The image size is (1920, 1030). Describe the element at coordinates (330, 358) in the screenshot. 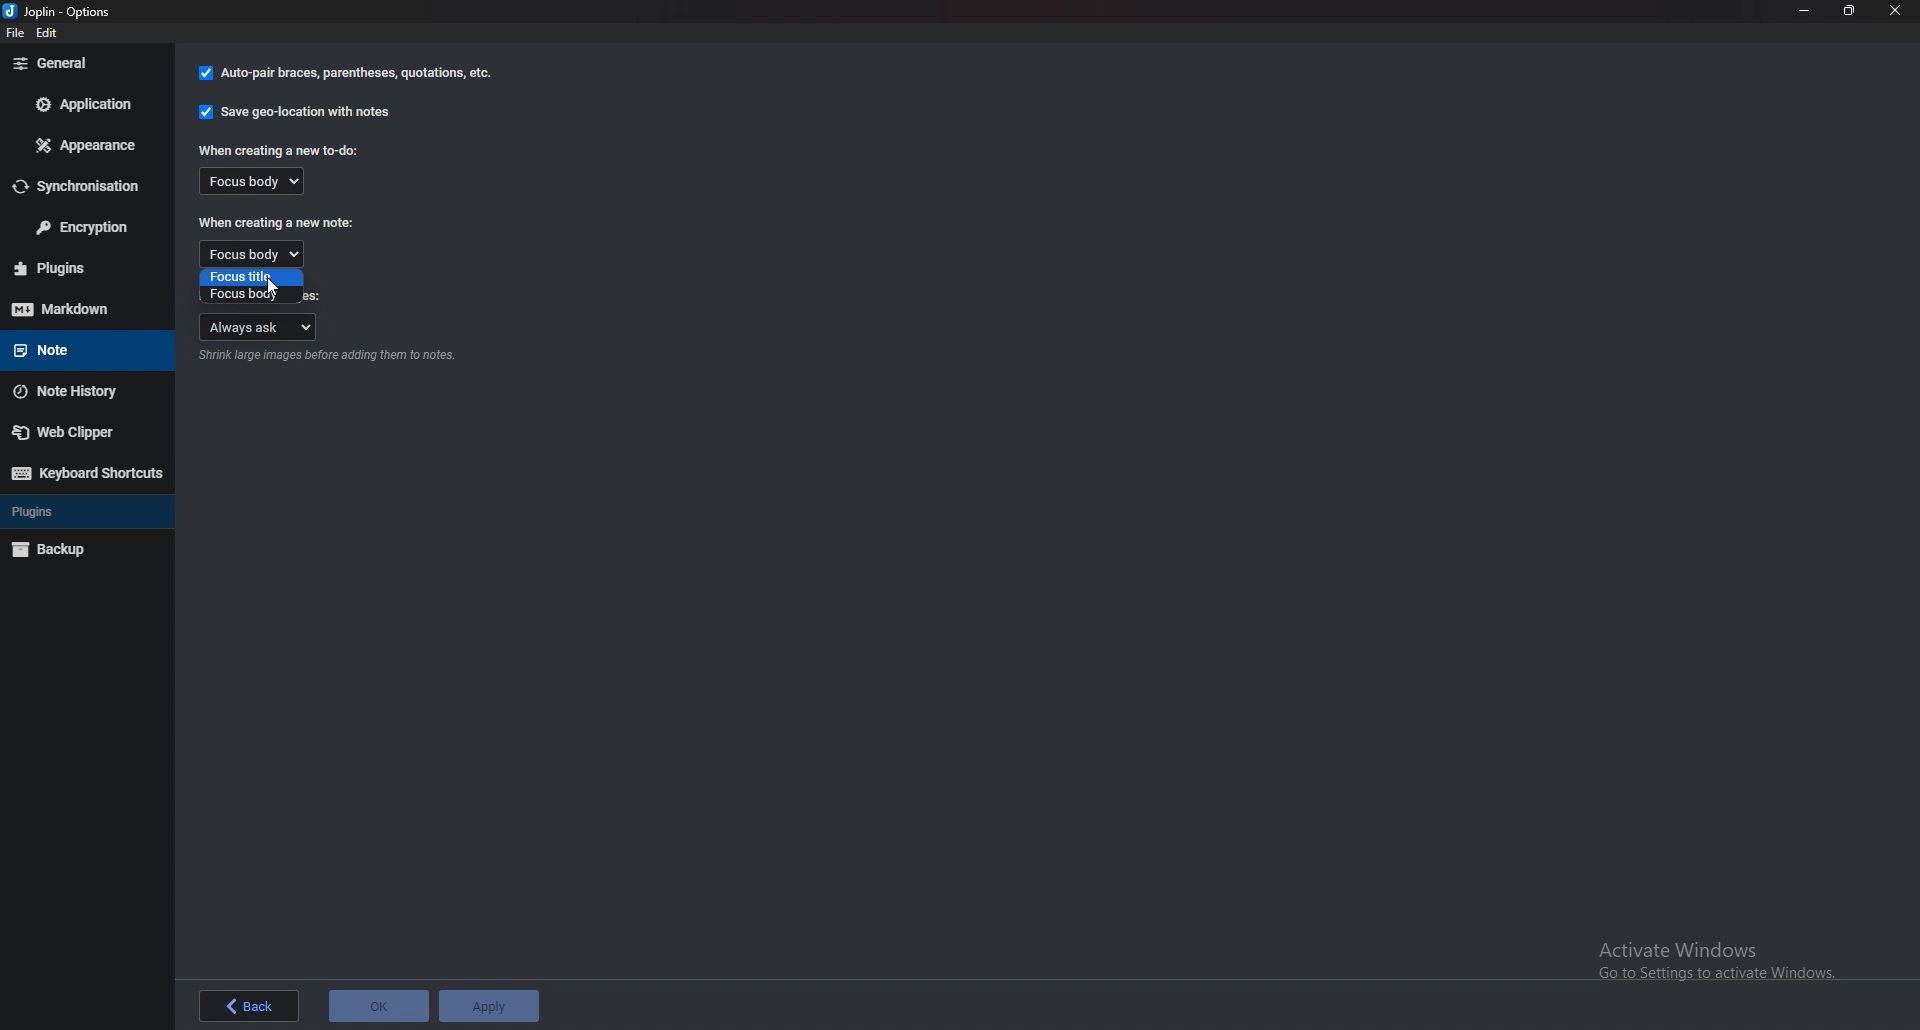

I see `Info` at that location.